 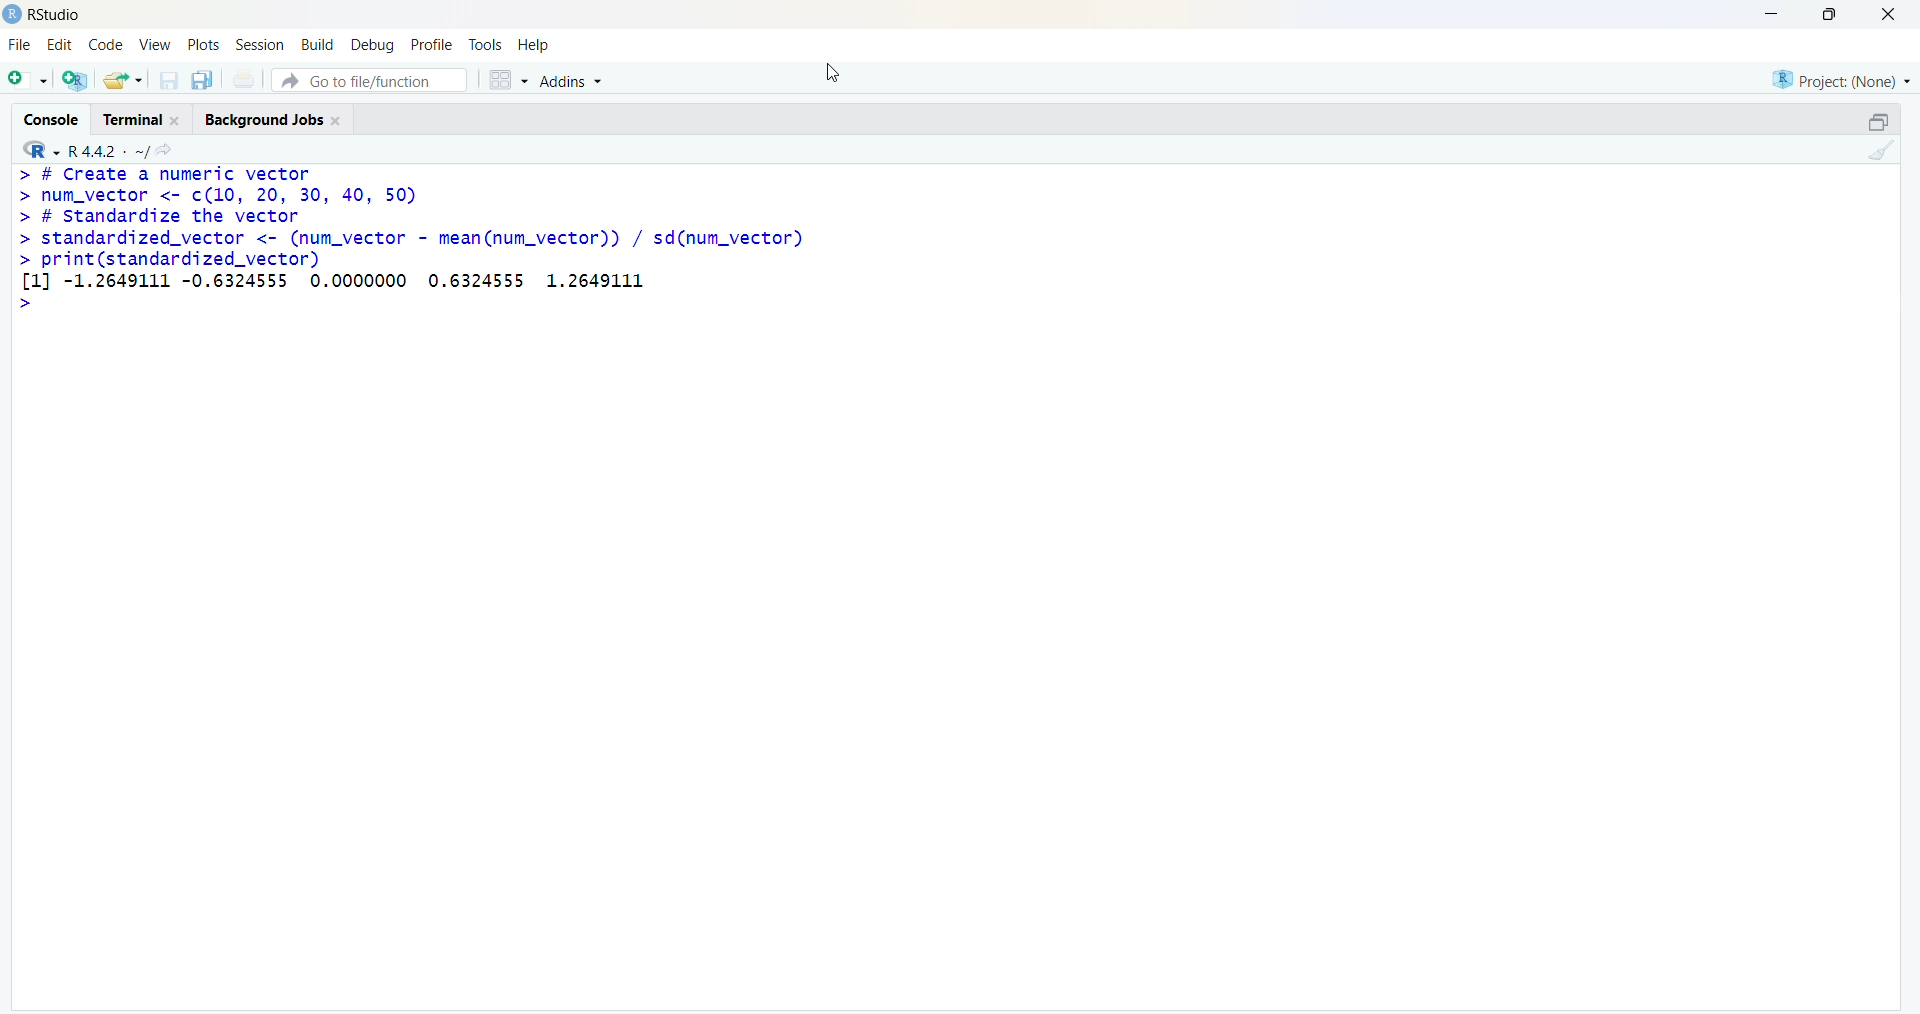 What do you see at coordinates (57, 16) in the screenshot?
I see `RStudio` at bounding box center [57, 16].